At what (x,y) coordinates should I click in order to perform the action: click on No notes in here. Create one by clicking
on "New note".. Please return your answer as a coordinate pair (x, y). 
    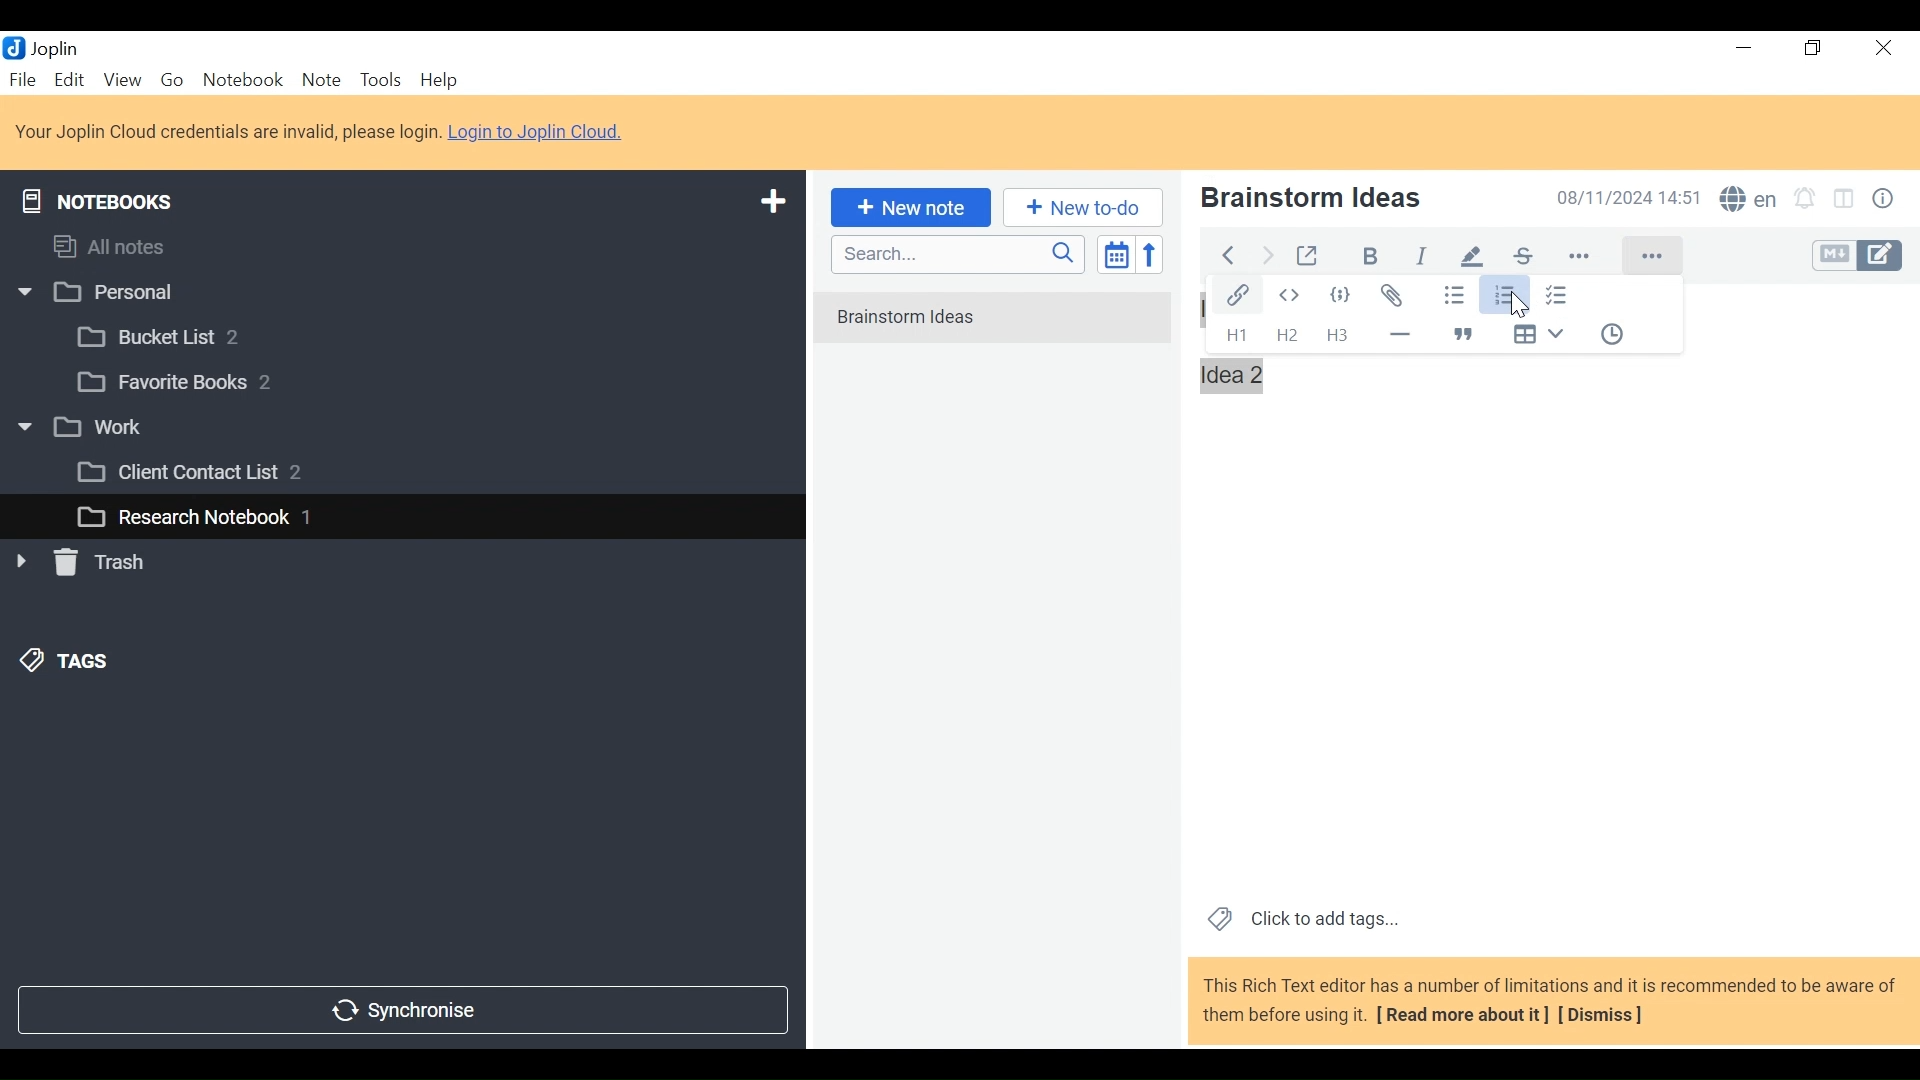
    Looking at the image, I should click on (991, 319).